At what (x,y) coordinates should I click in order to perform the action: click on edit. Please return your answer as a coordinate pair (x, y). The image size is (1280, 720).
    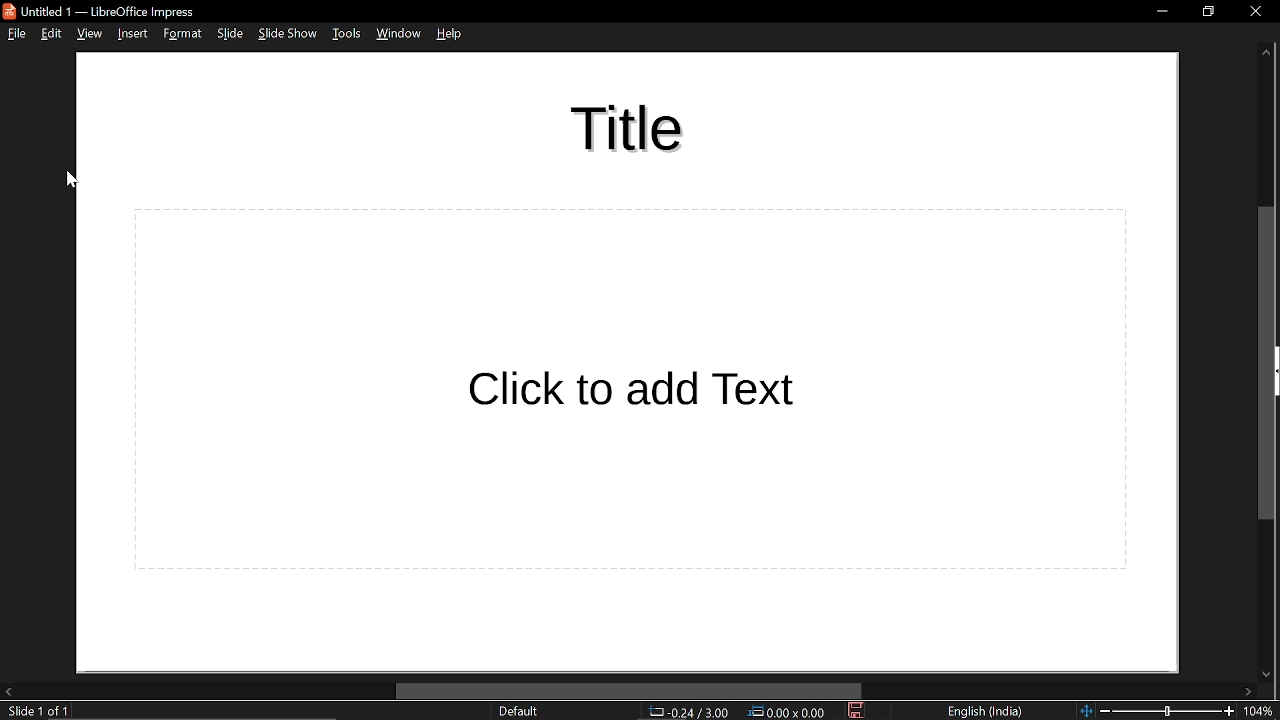
    Looking at the image, I should click on (54, 34).